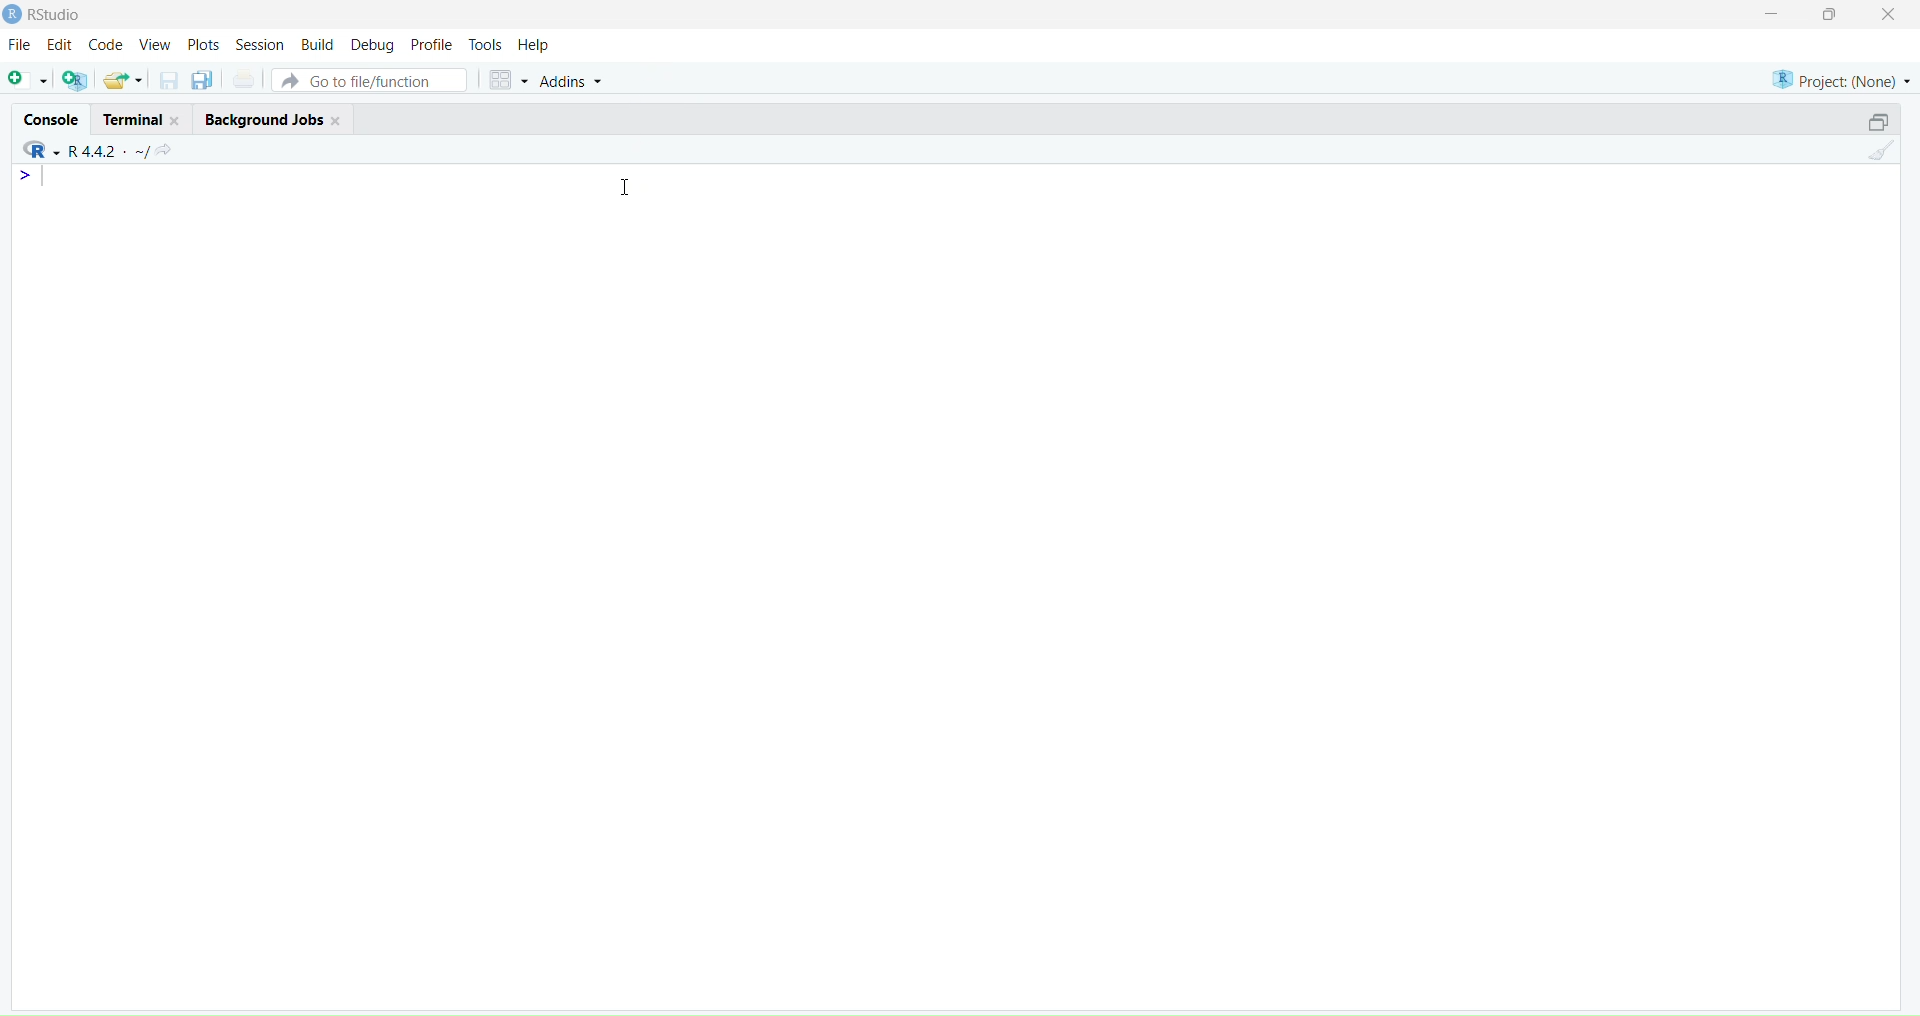 Image resolution: width=1920 pixels, height=1016 pixels. What do you see at coordinates (55, 119) in the screenshot?
I see `console` at bounding box center [55, 119].